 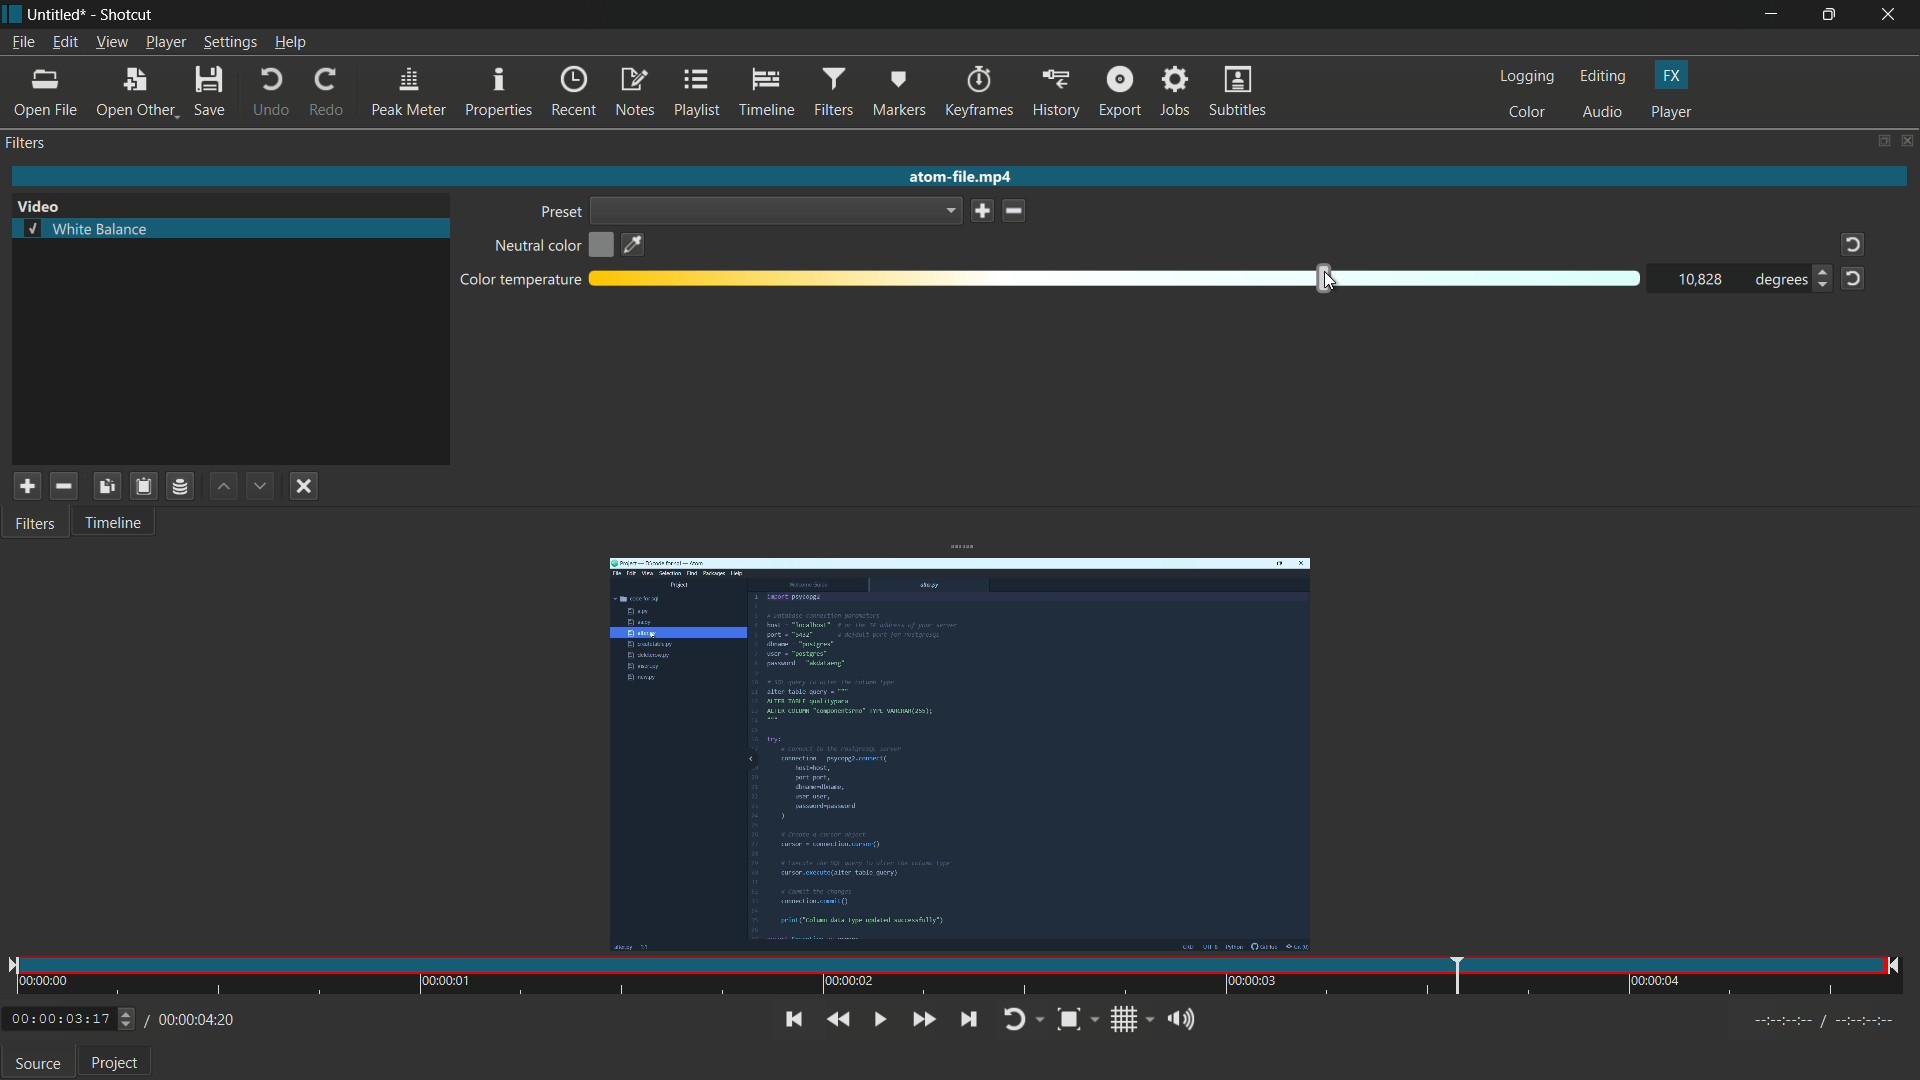 I want to click on reset tot default, so click(x=1849, y=245).